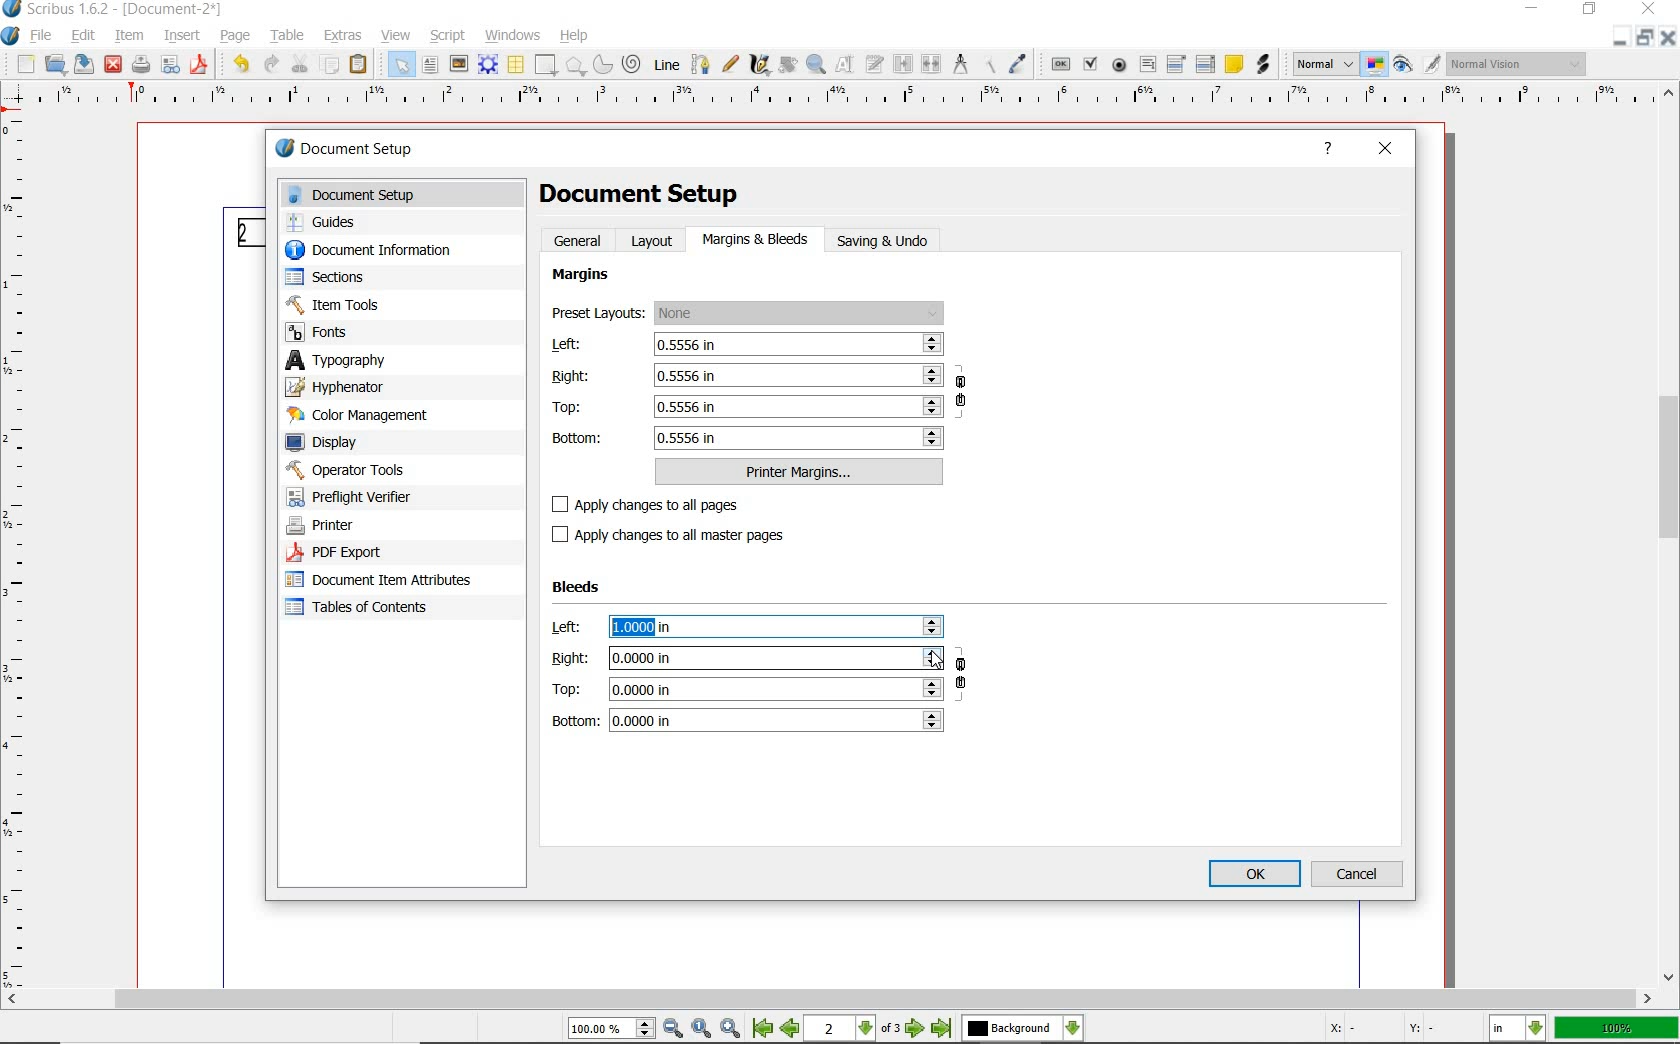 Image resolution: width=1680 pixels, height=1044 pixels. Describe the element at coordinates (761, 65) in the screenshot. I see `calligraphic line` at that location.